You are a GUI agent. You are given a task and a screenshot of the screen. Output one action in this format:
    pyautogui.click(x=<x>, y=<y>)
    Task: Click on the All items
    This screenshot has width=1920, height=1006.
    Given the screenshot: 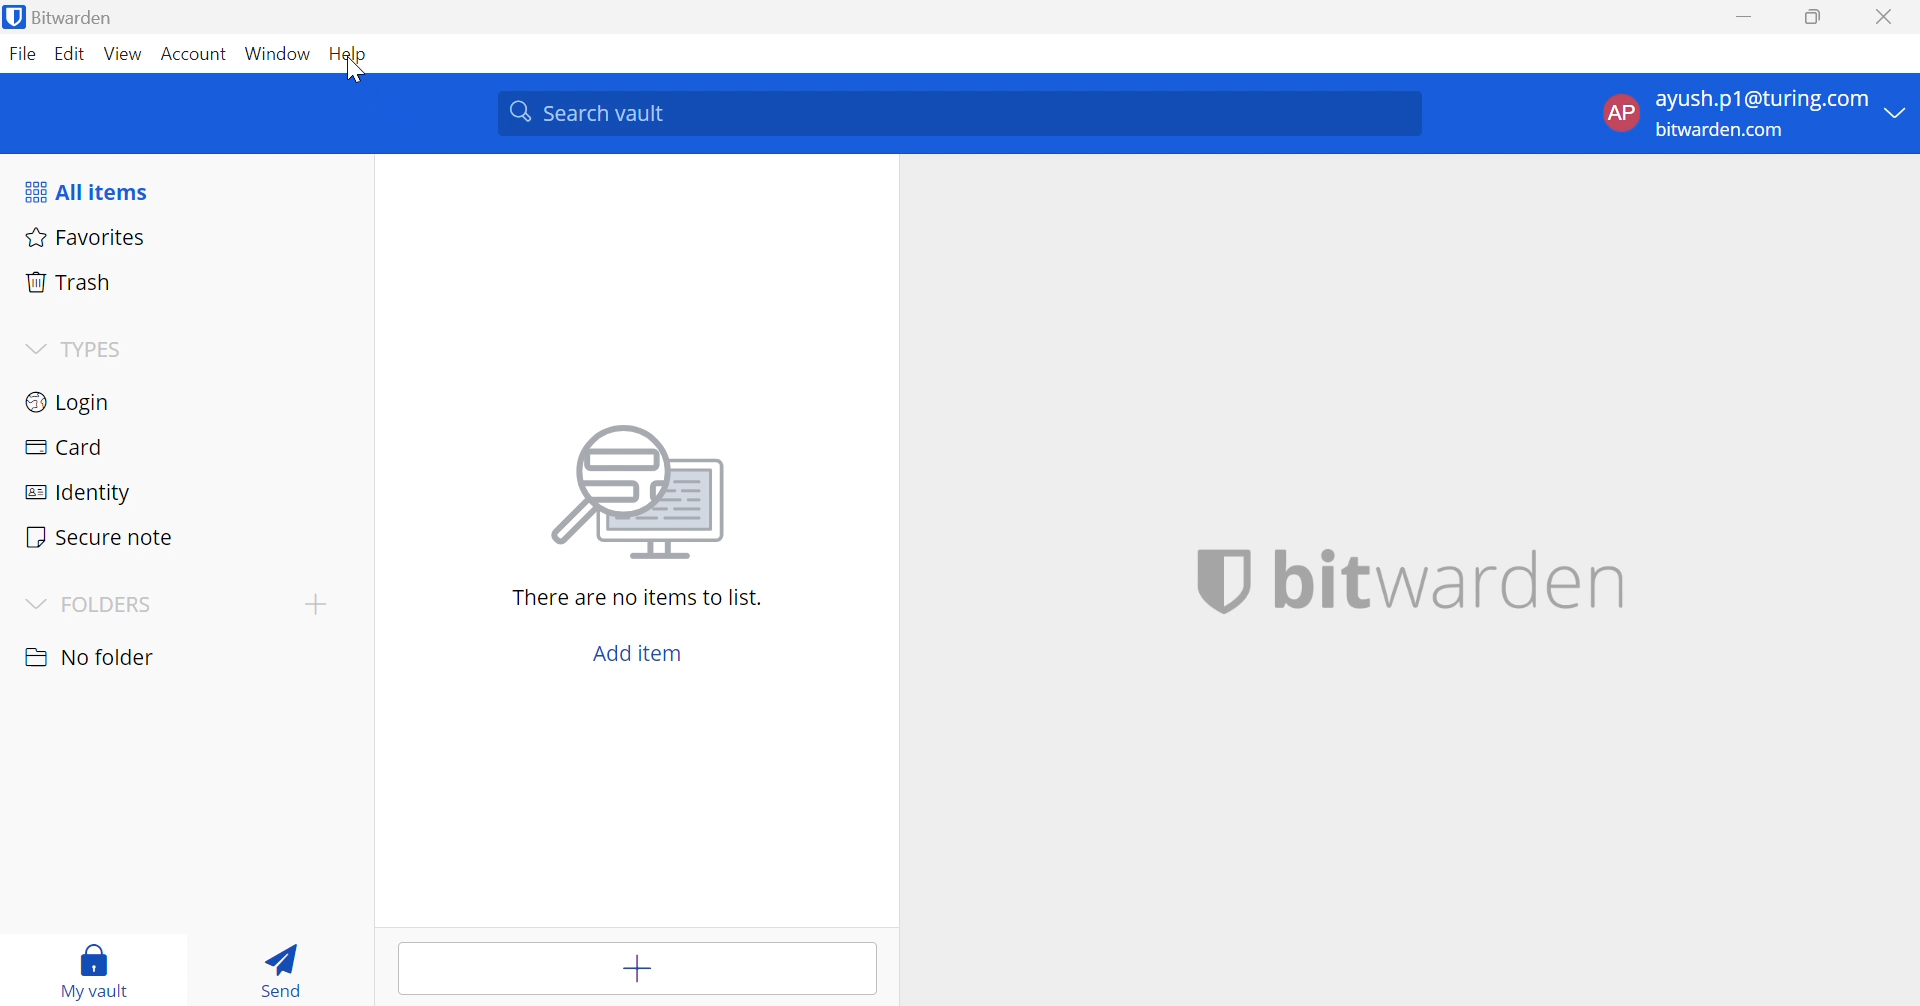 What is the action you would take?
    pyautogui.click(x=189, y=192)
    